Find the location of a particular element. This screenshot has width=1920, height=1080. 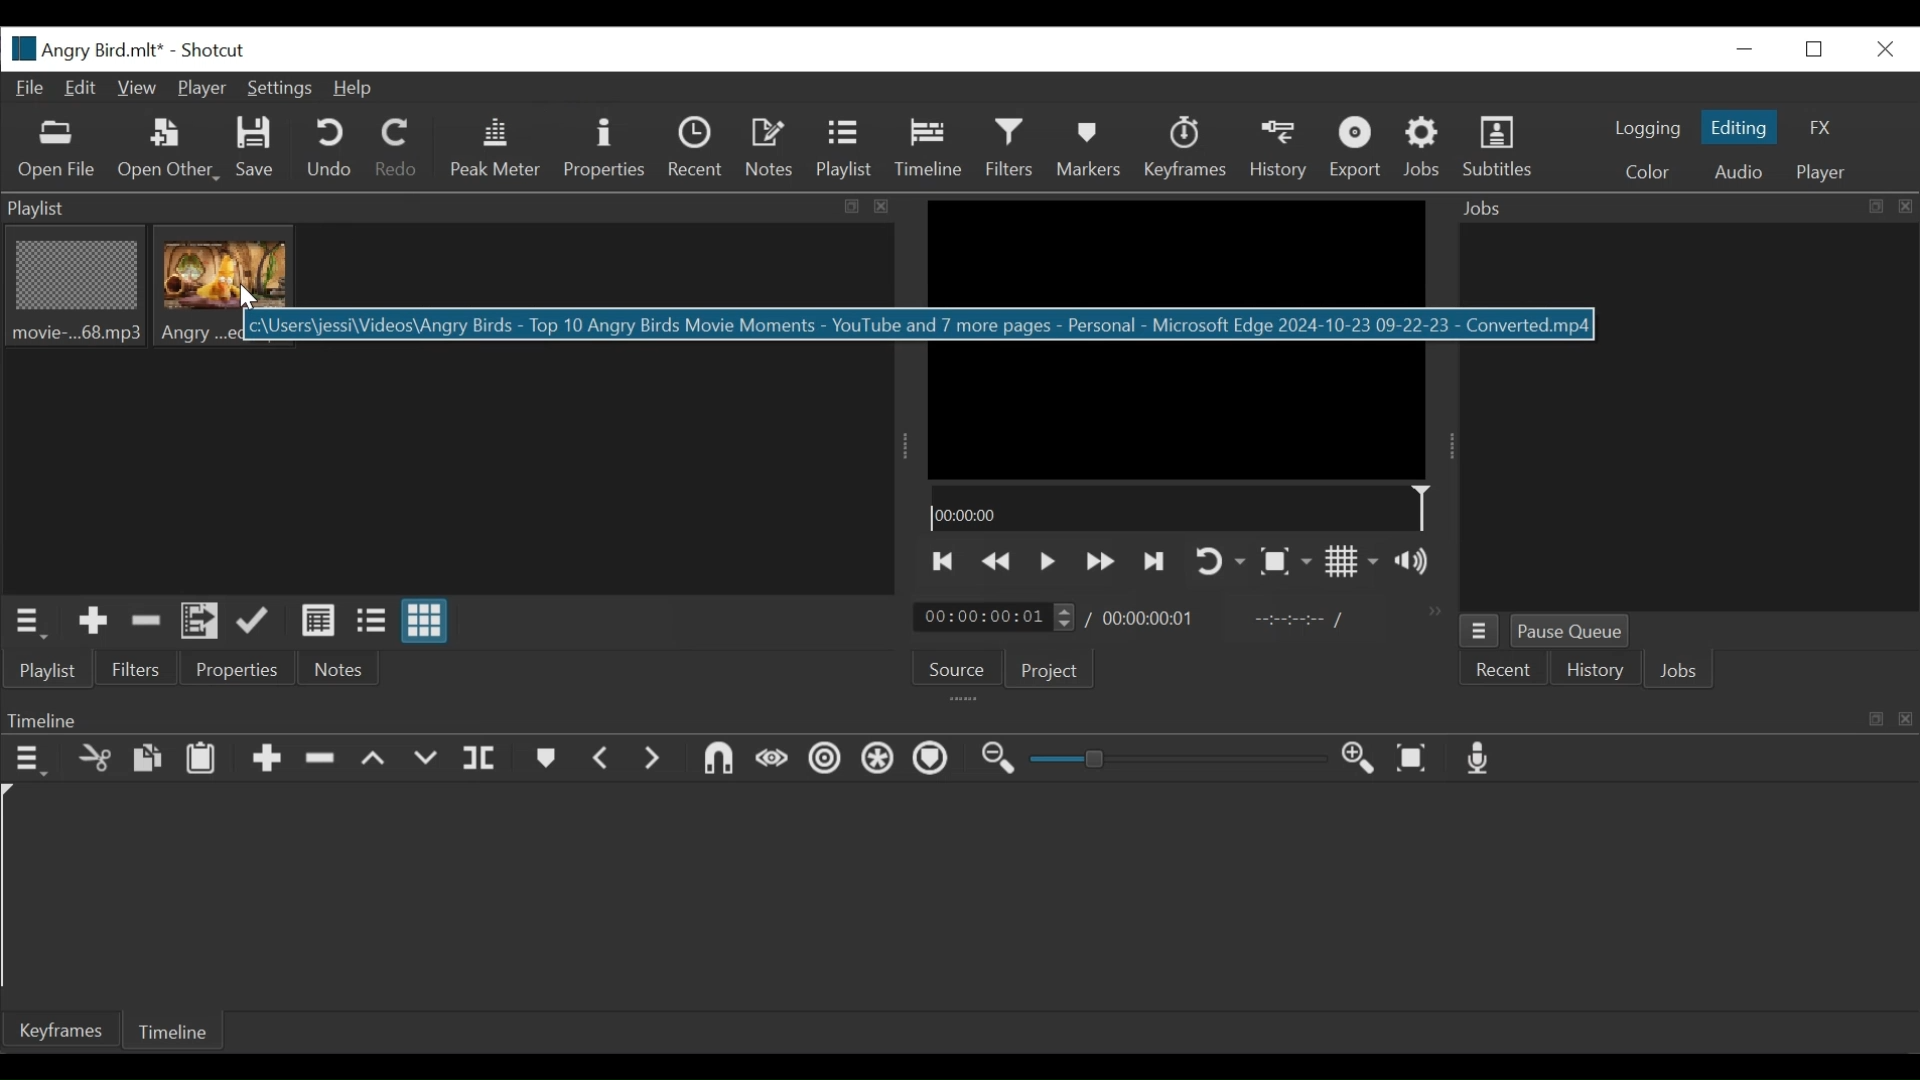

File name is located at coordinates (85, 48).